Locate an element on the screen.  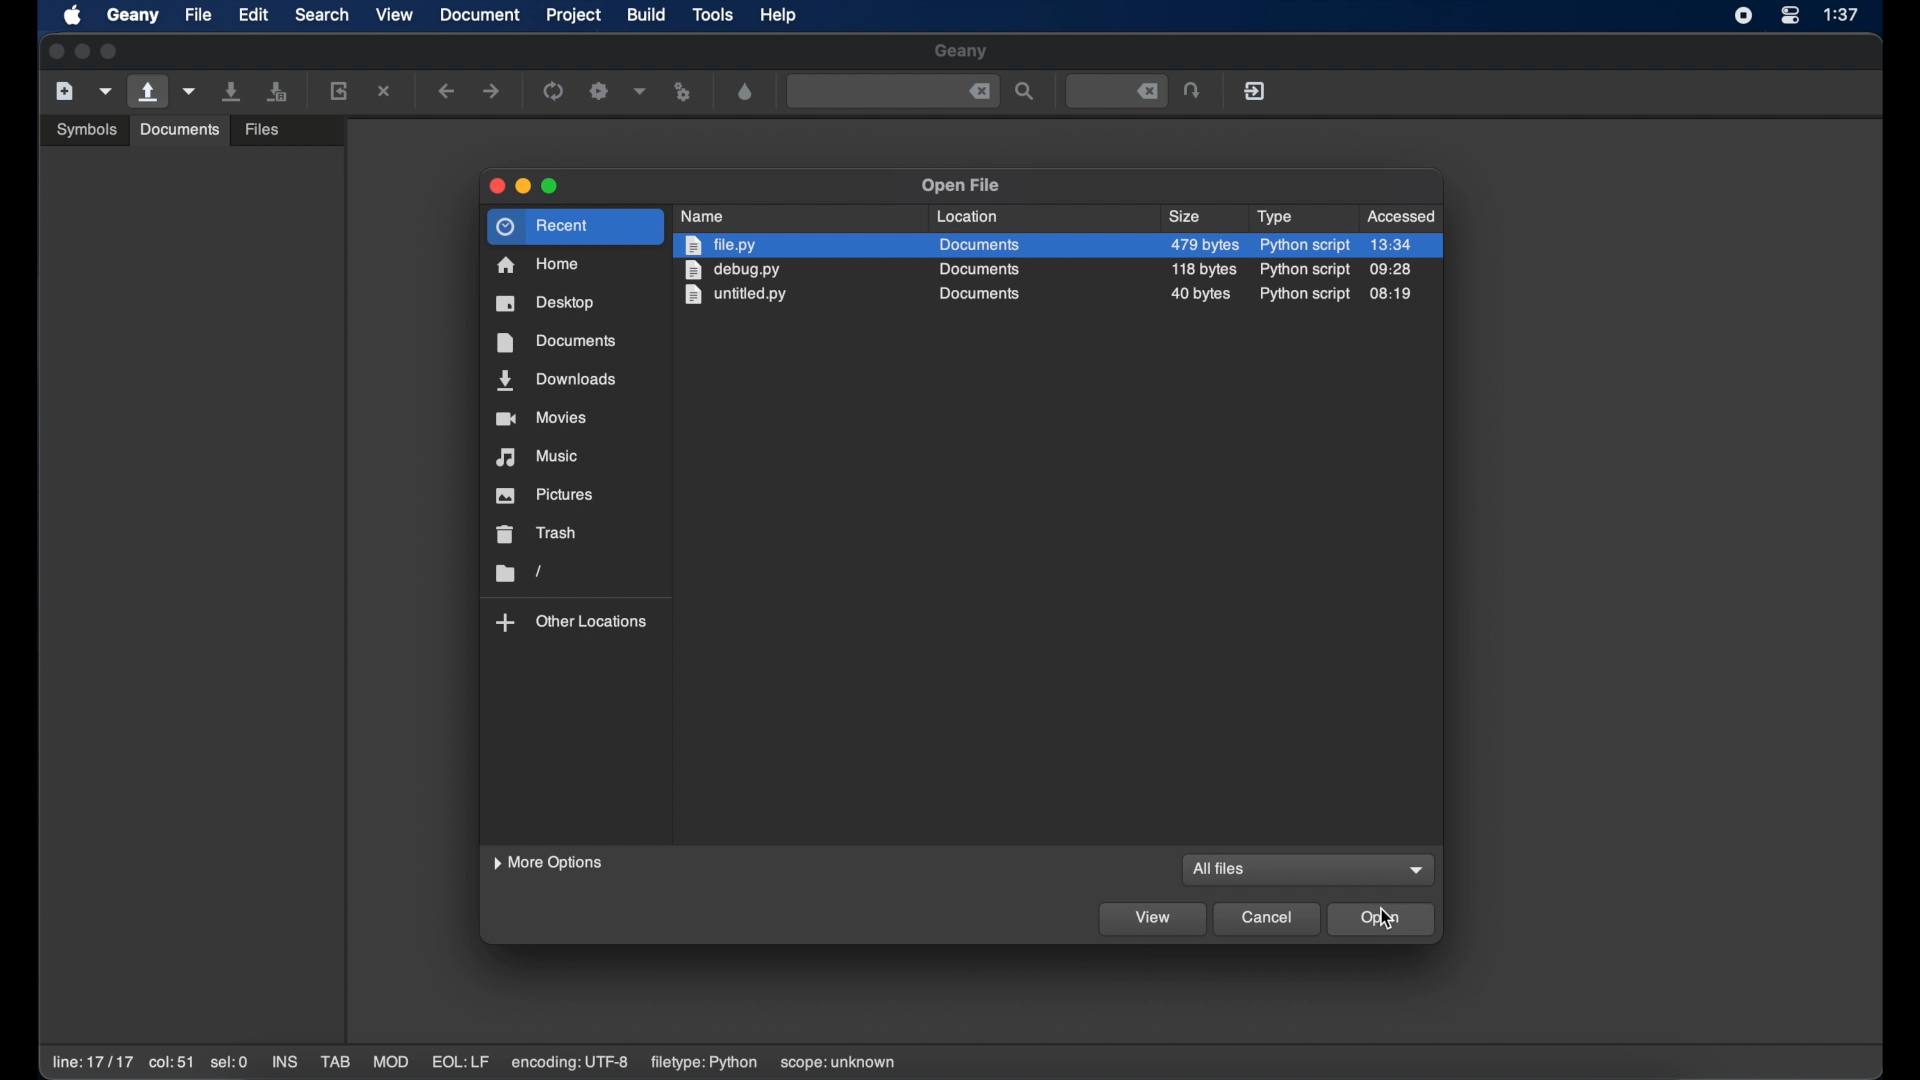
tab is located at coordinates (336, 1062).